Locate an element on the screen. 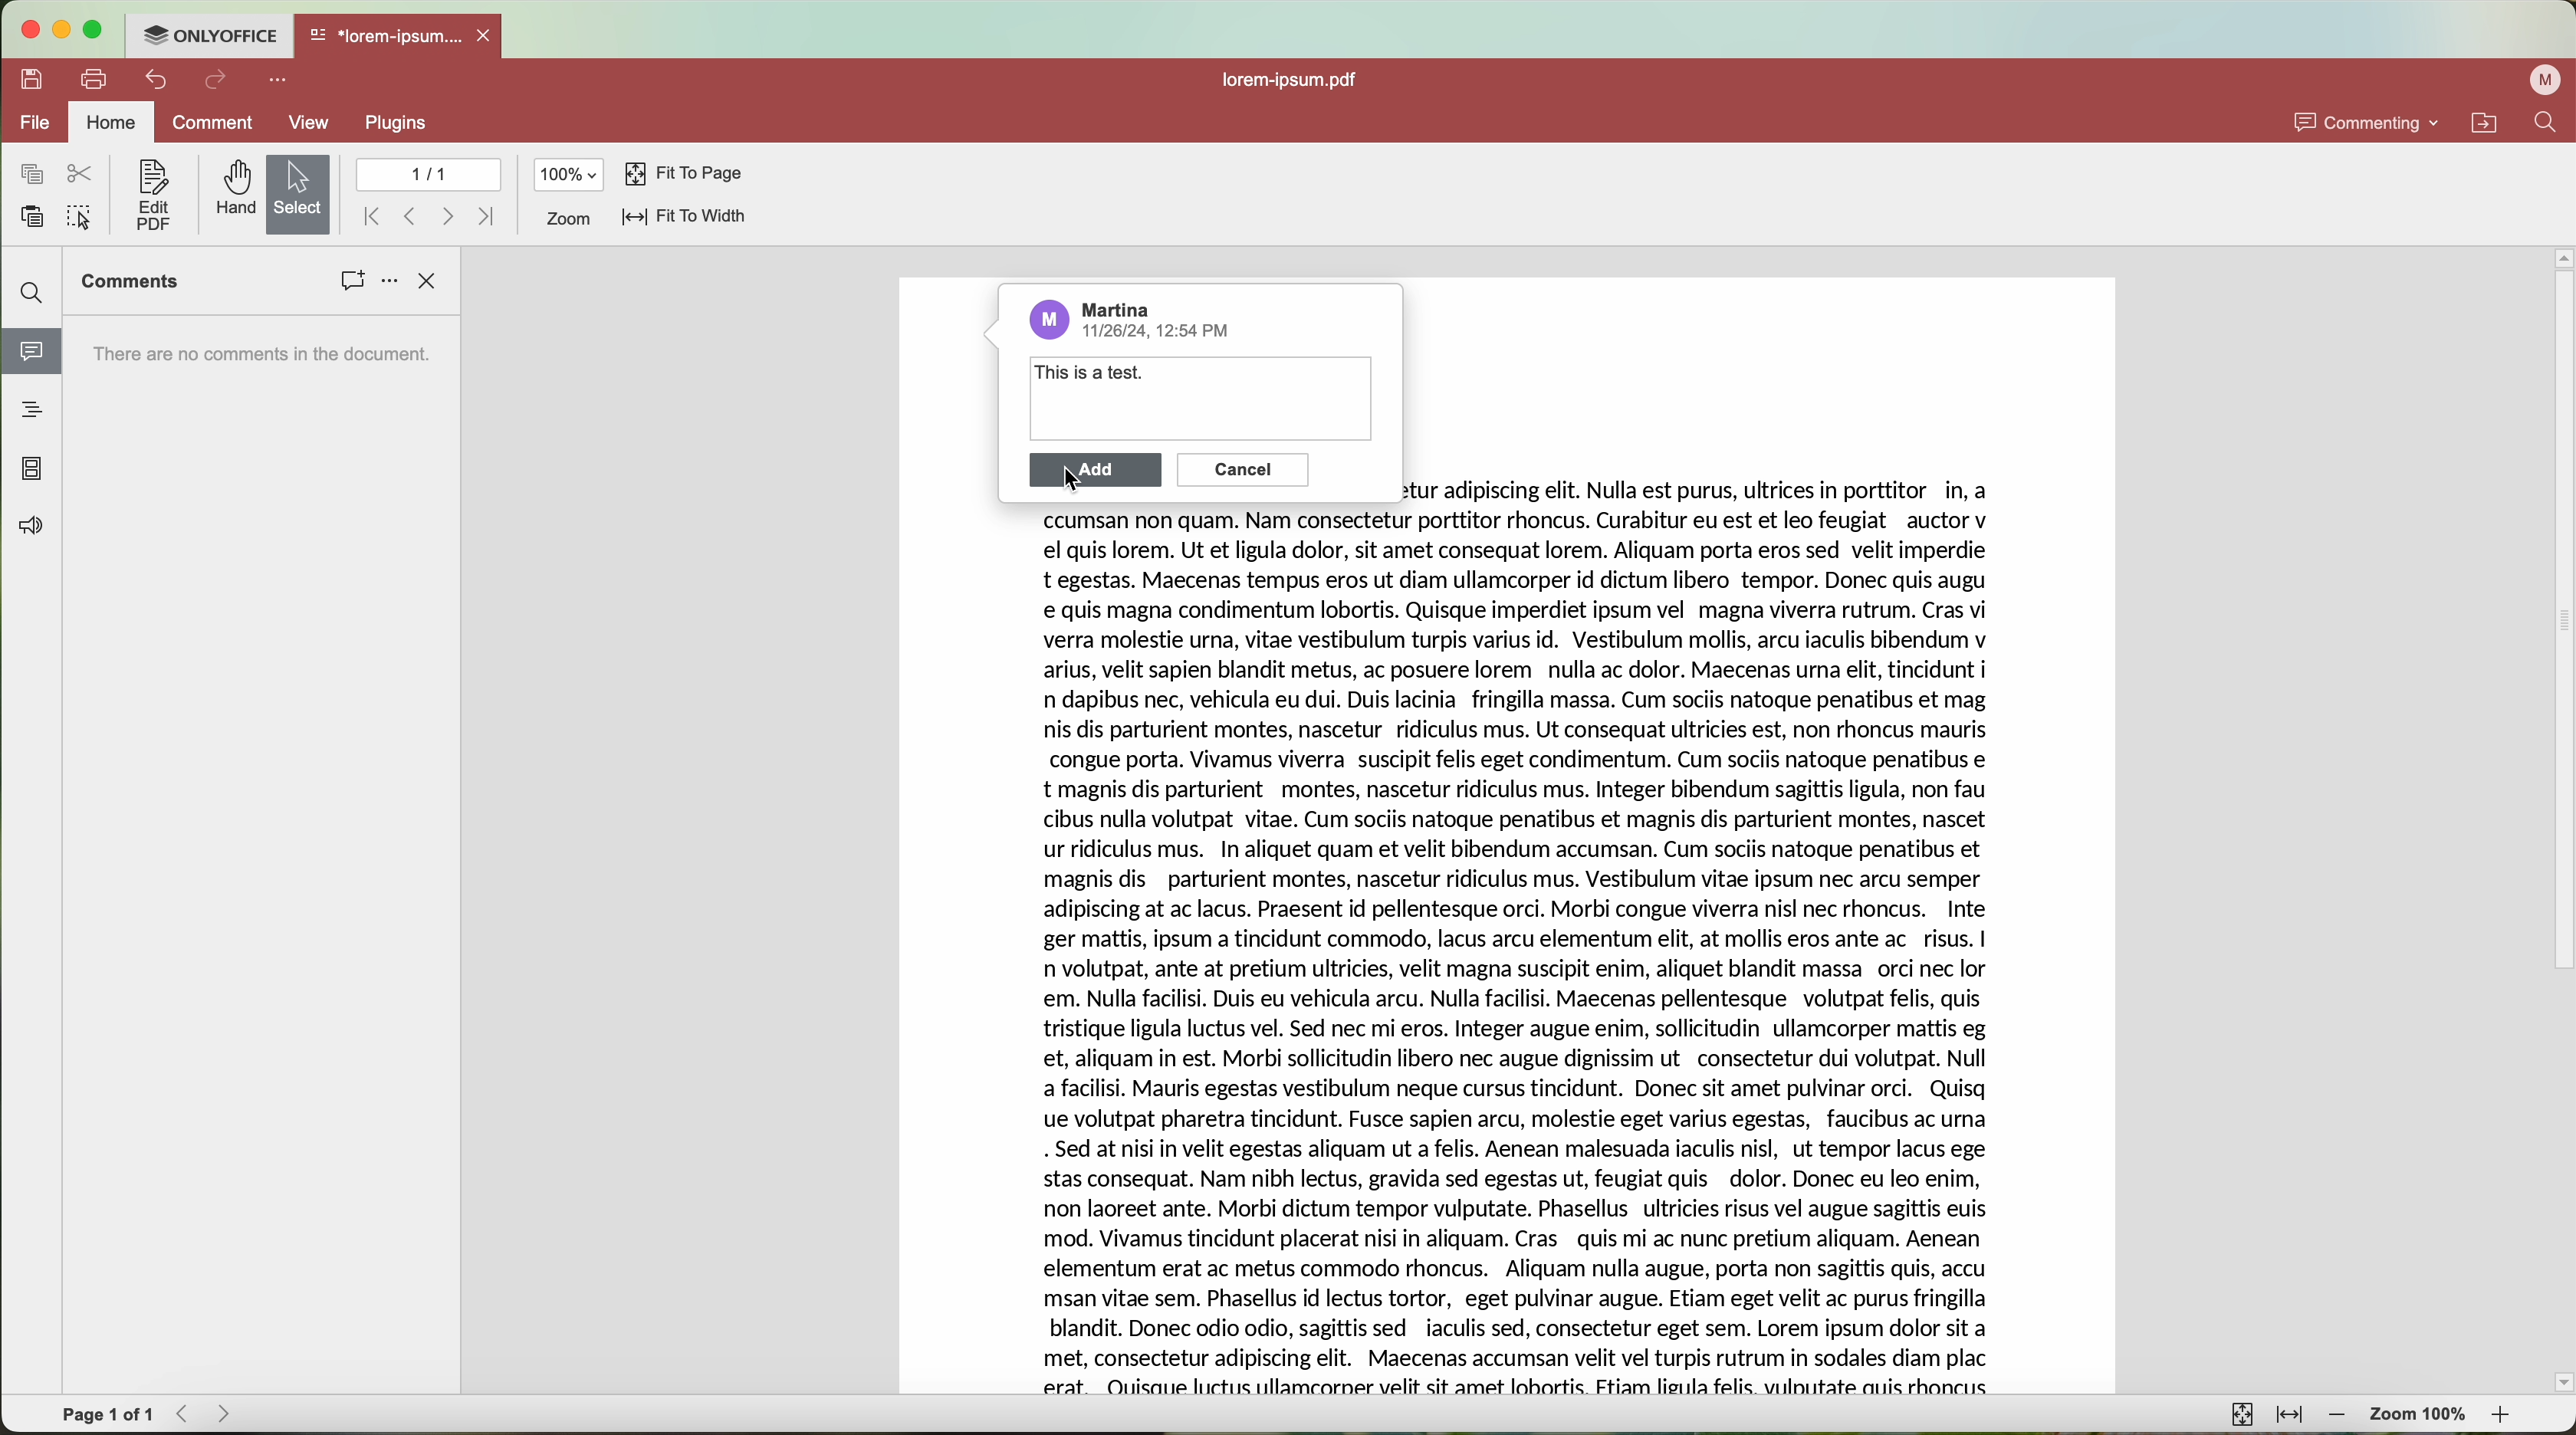 This screenshot has height=1435, width=2576. fit to width is located at coordinates (684, 219).